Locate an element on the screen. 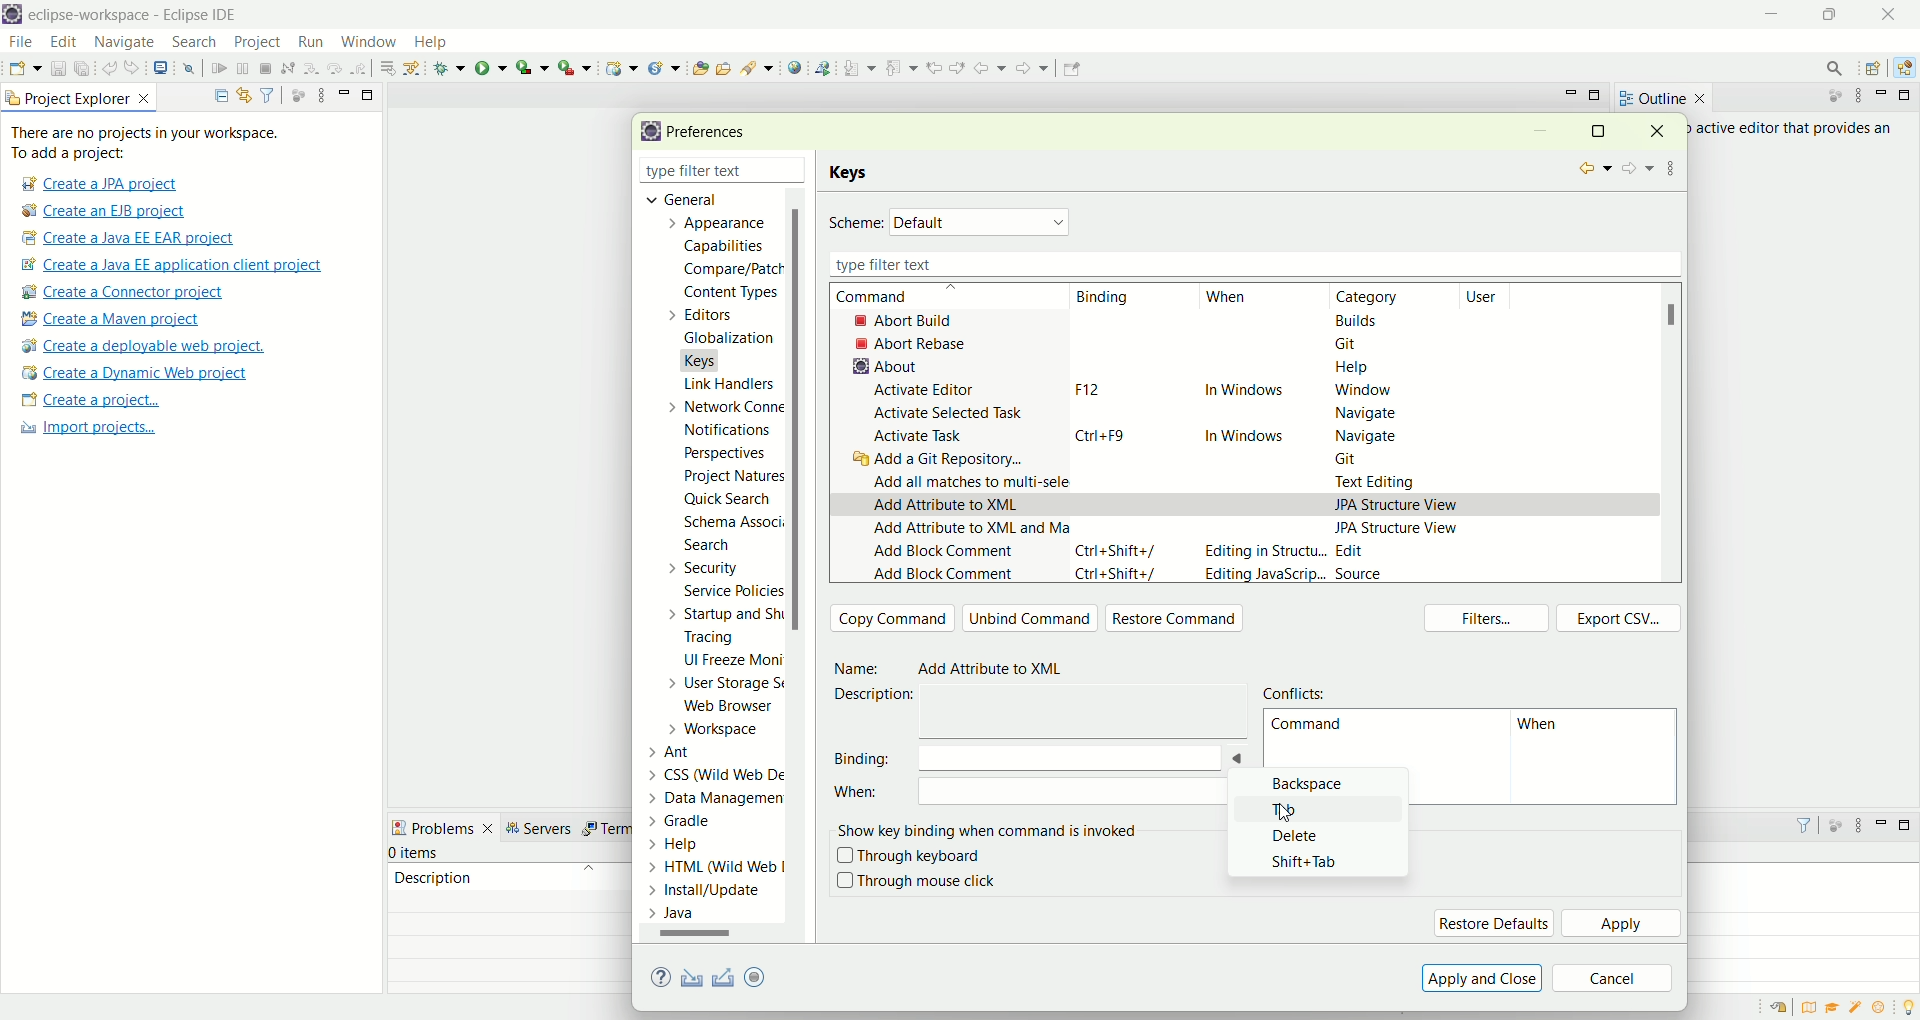  JPA structure view is located at coordinates (1400, 527).